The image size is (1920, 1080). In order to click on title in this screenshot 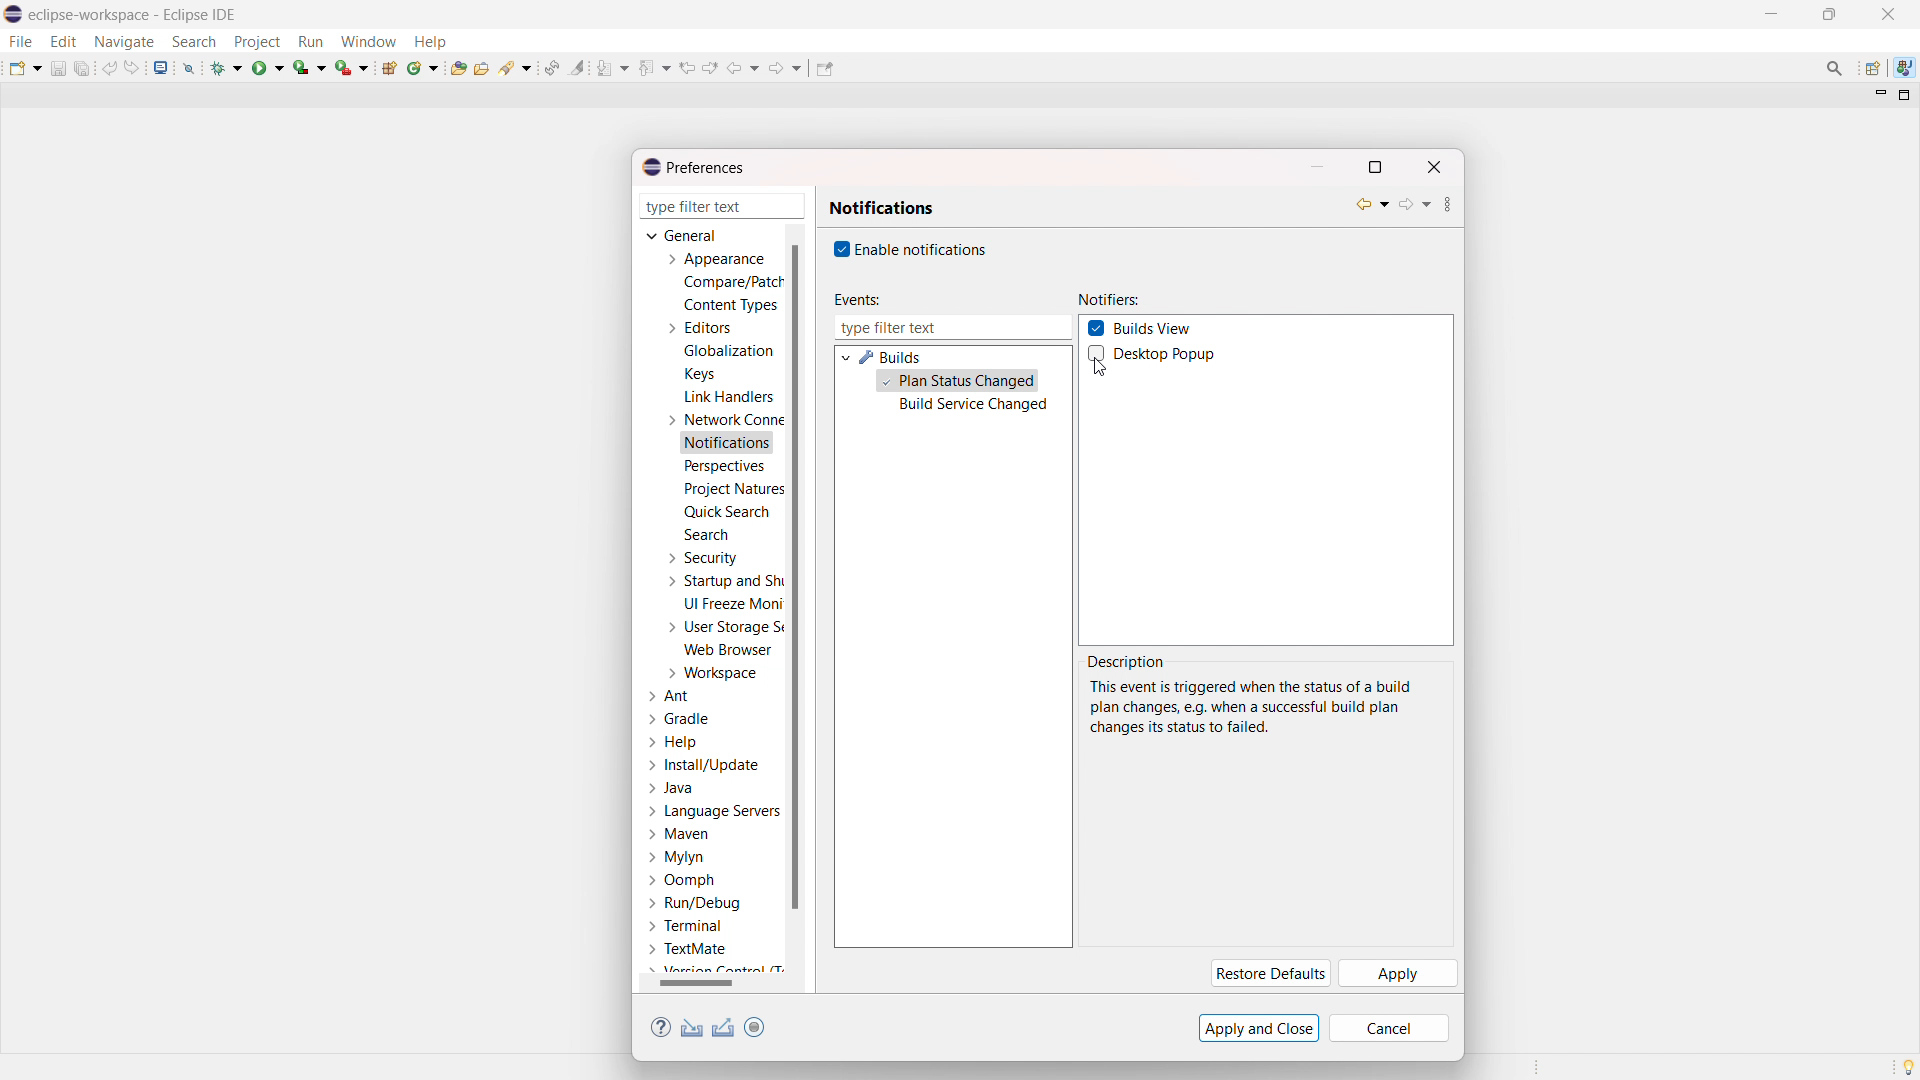, I will do `click(135, 14)`.